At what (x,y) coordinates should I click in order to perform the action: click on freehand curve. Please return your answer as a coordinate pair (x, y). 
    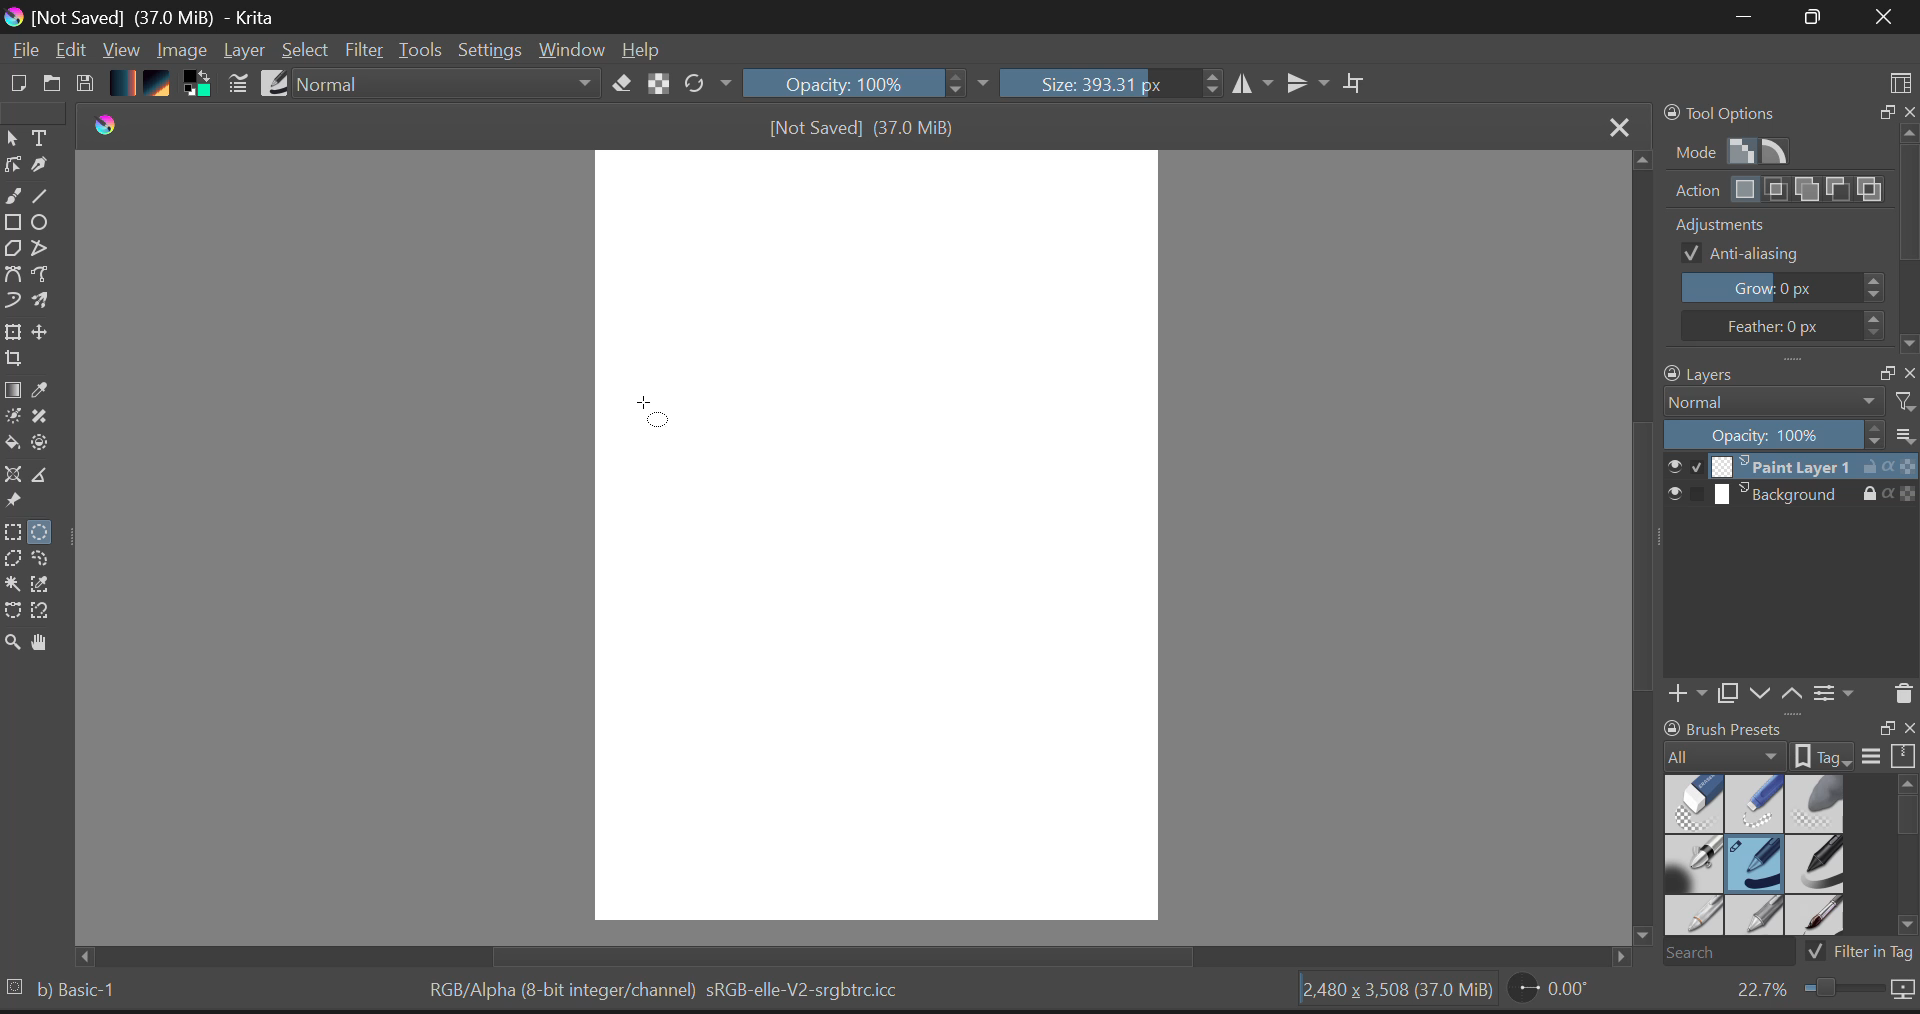
    Looking at the image, I should click on (16, 198).